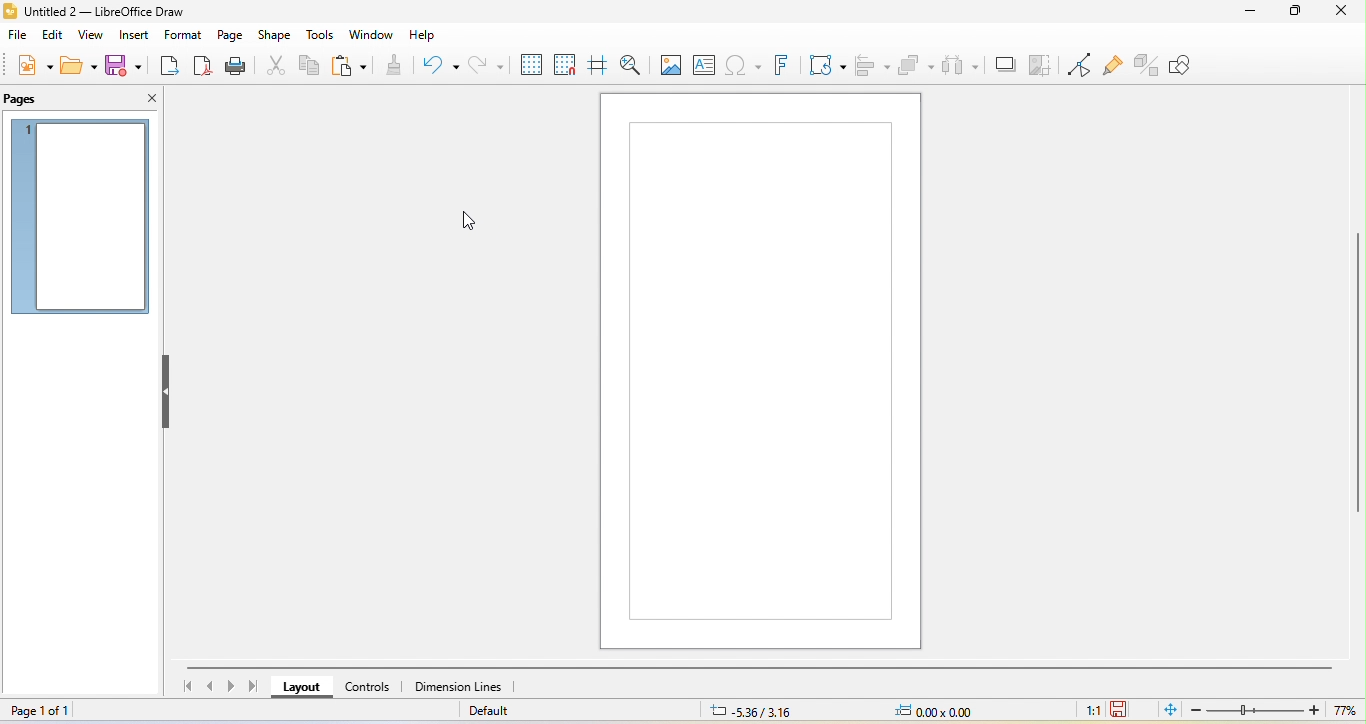 The width and height of the screenshot is (1366, 724). Describe the element at coordinates (321, 36) in the screenshot. I see `tools` at that location.